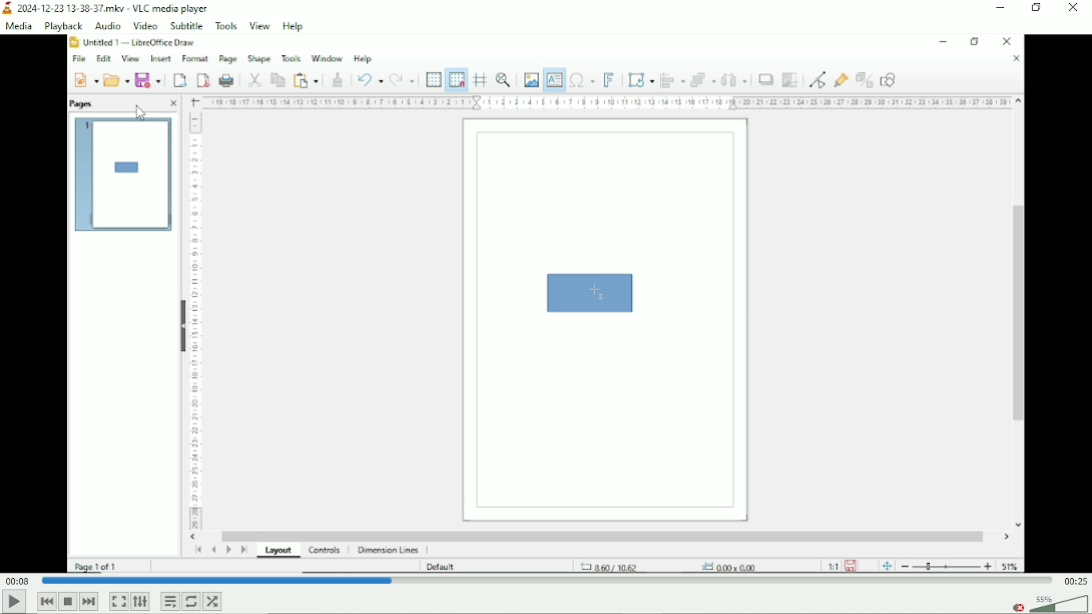  I want to click on Toggle between loop all, loop one and no loop, so click(190, 602).